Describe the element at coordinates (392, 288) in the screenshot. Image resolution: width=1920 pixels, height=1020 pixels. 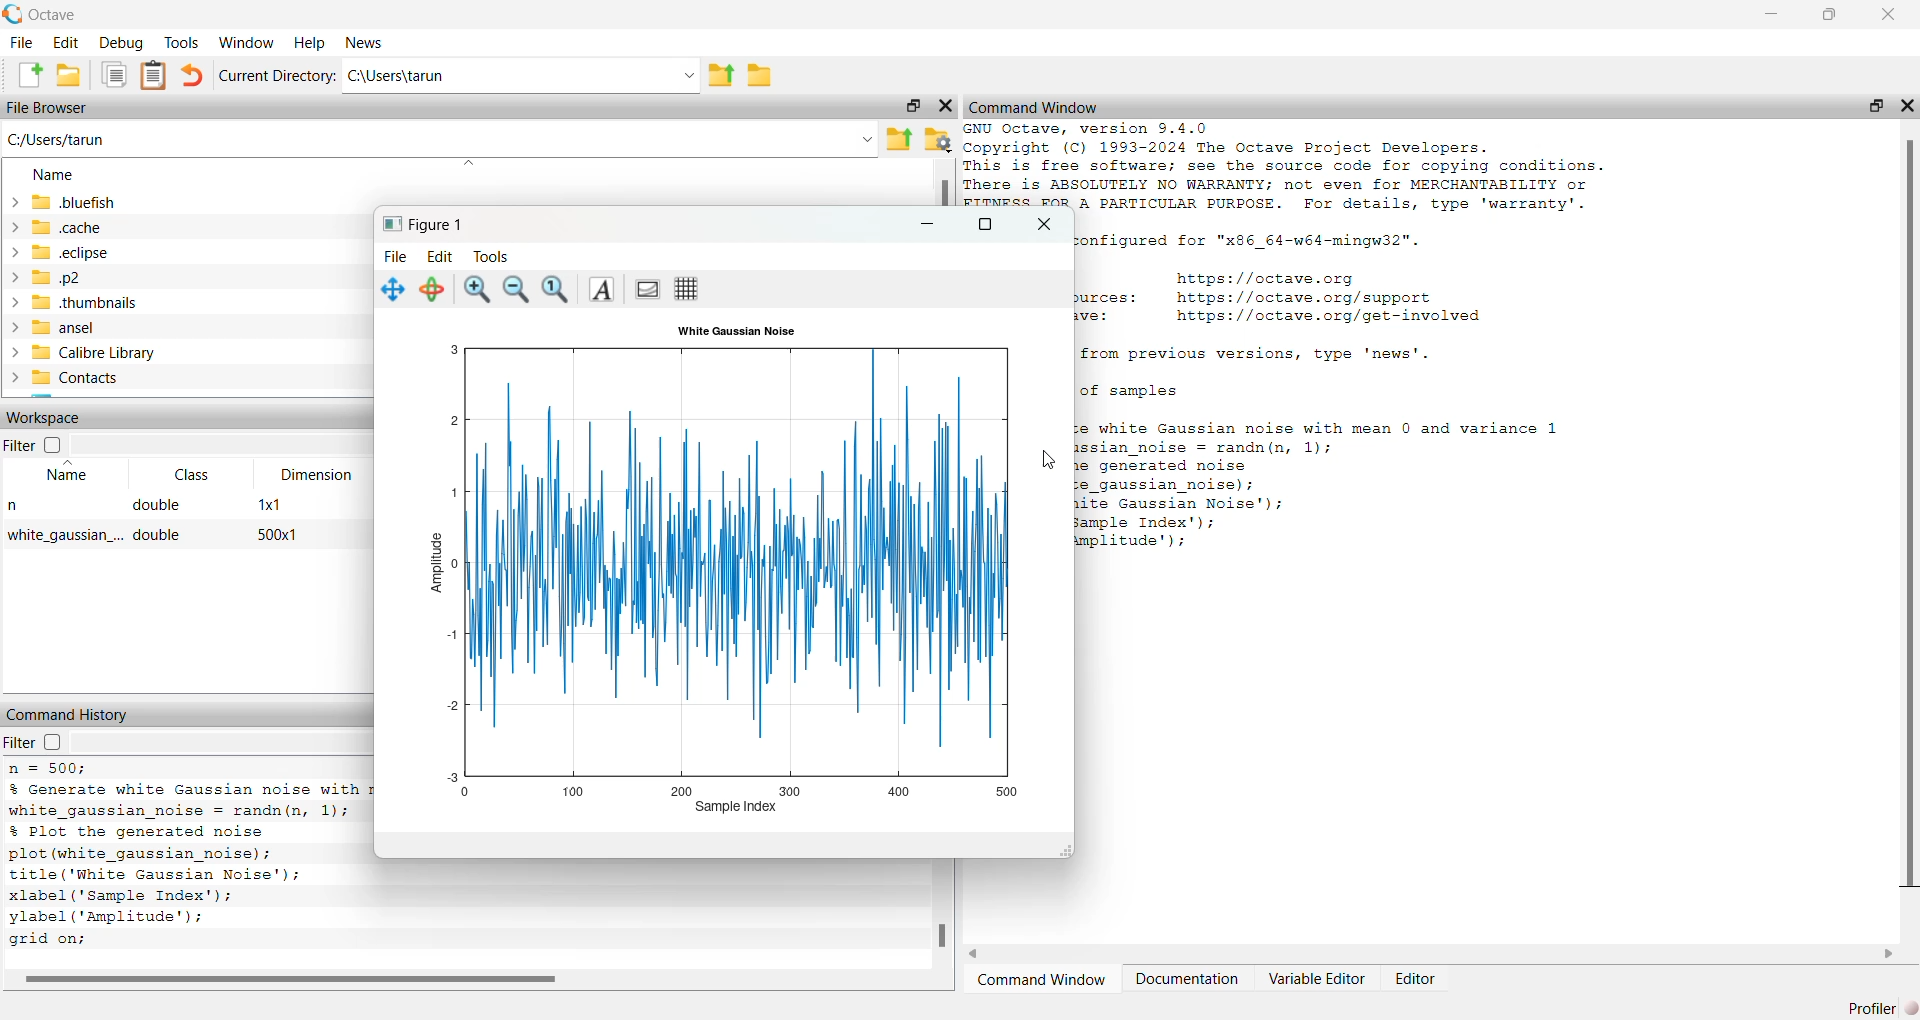
I see `pan` at that location.